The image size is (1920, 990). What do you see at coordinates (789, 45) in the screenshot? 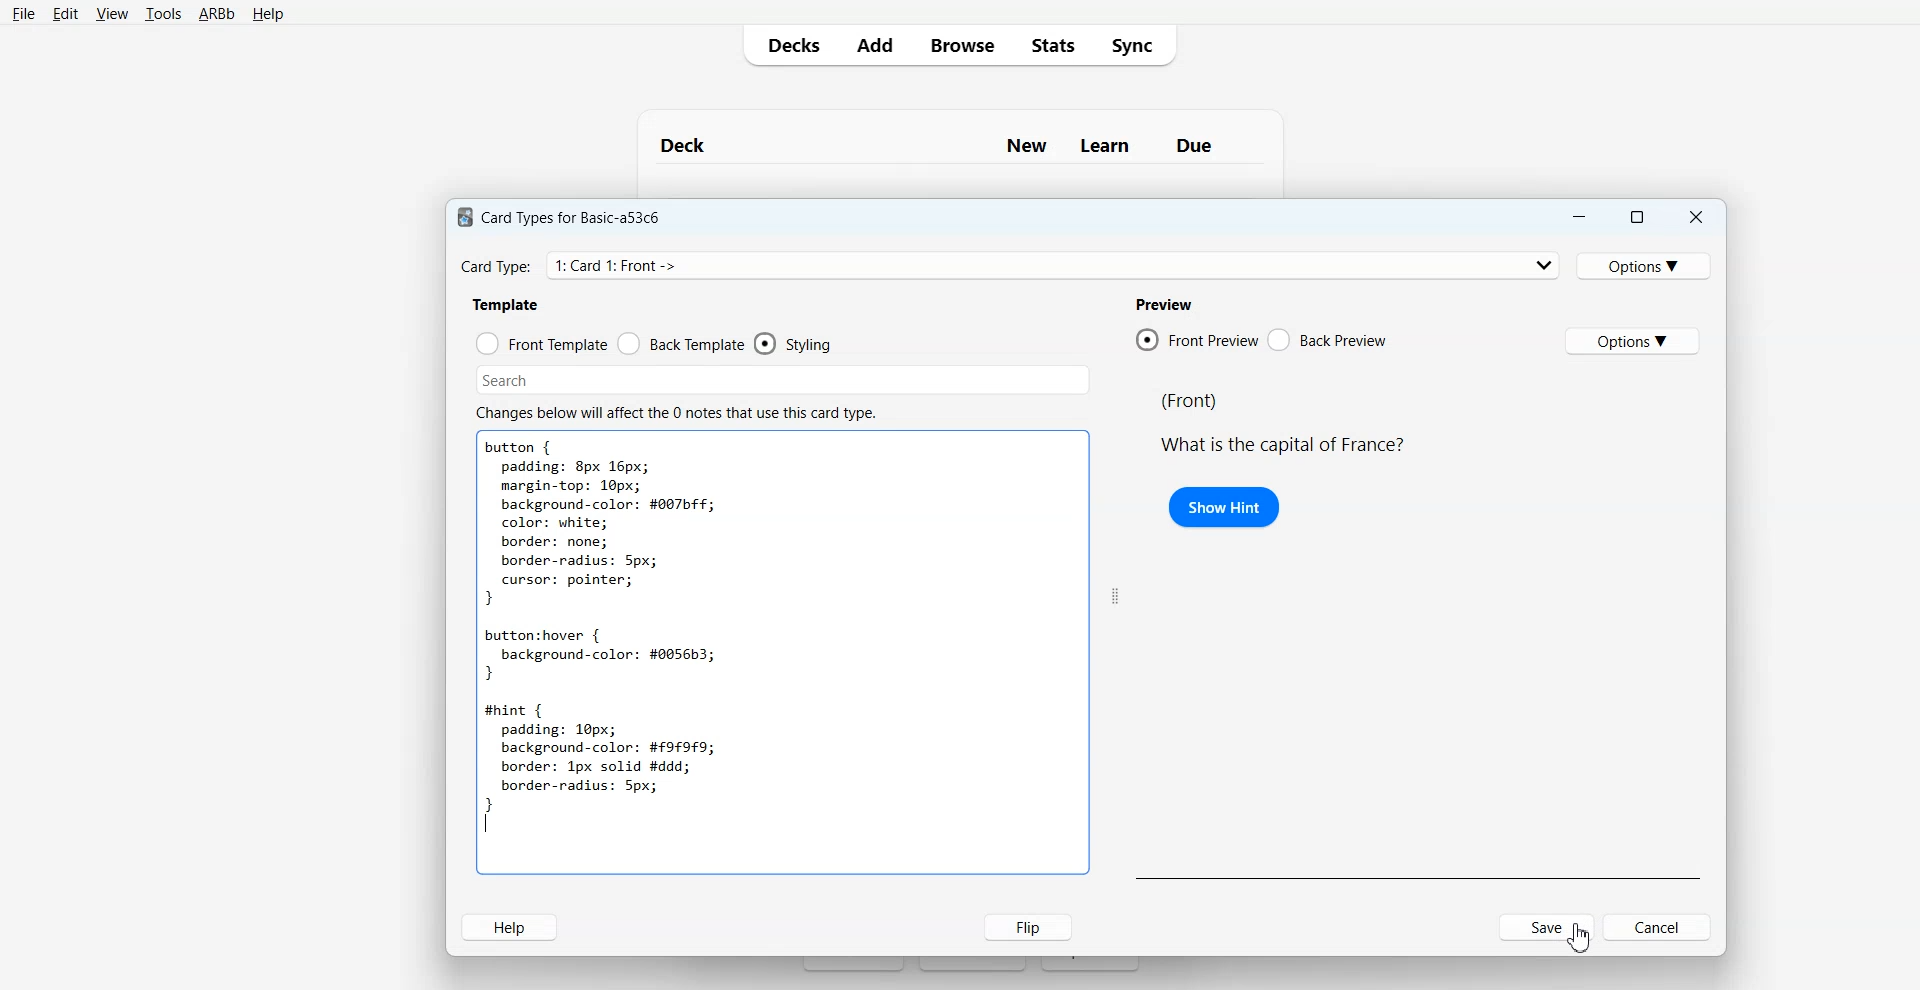
I see `Decks` at bounding box center [789, 45].